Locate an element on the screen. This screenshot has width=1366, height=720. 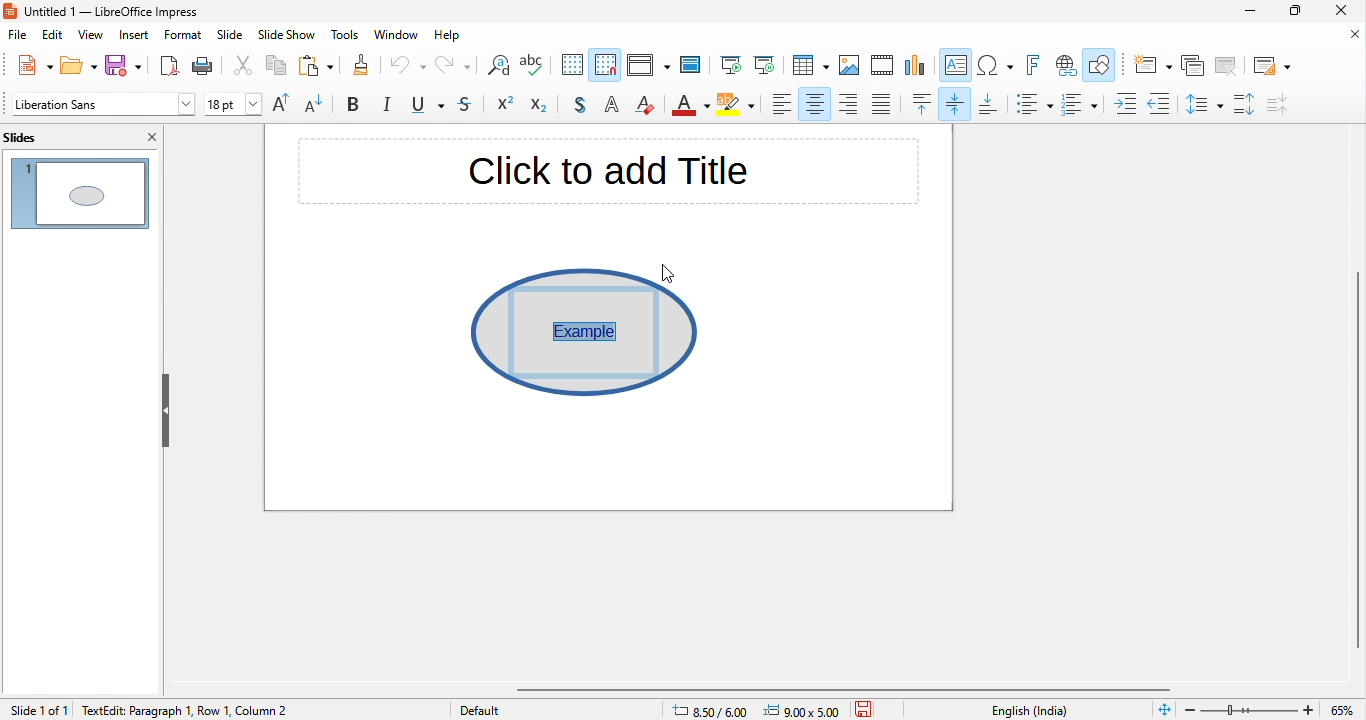
image is located at coordinates (850, 66).